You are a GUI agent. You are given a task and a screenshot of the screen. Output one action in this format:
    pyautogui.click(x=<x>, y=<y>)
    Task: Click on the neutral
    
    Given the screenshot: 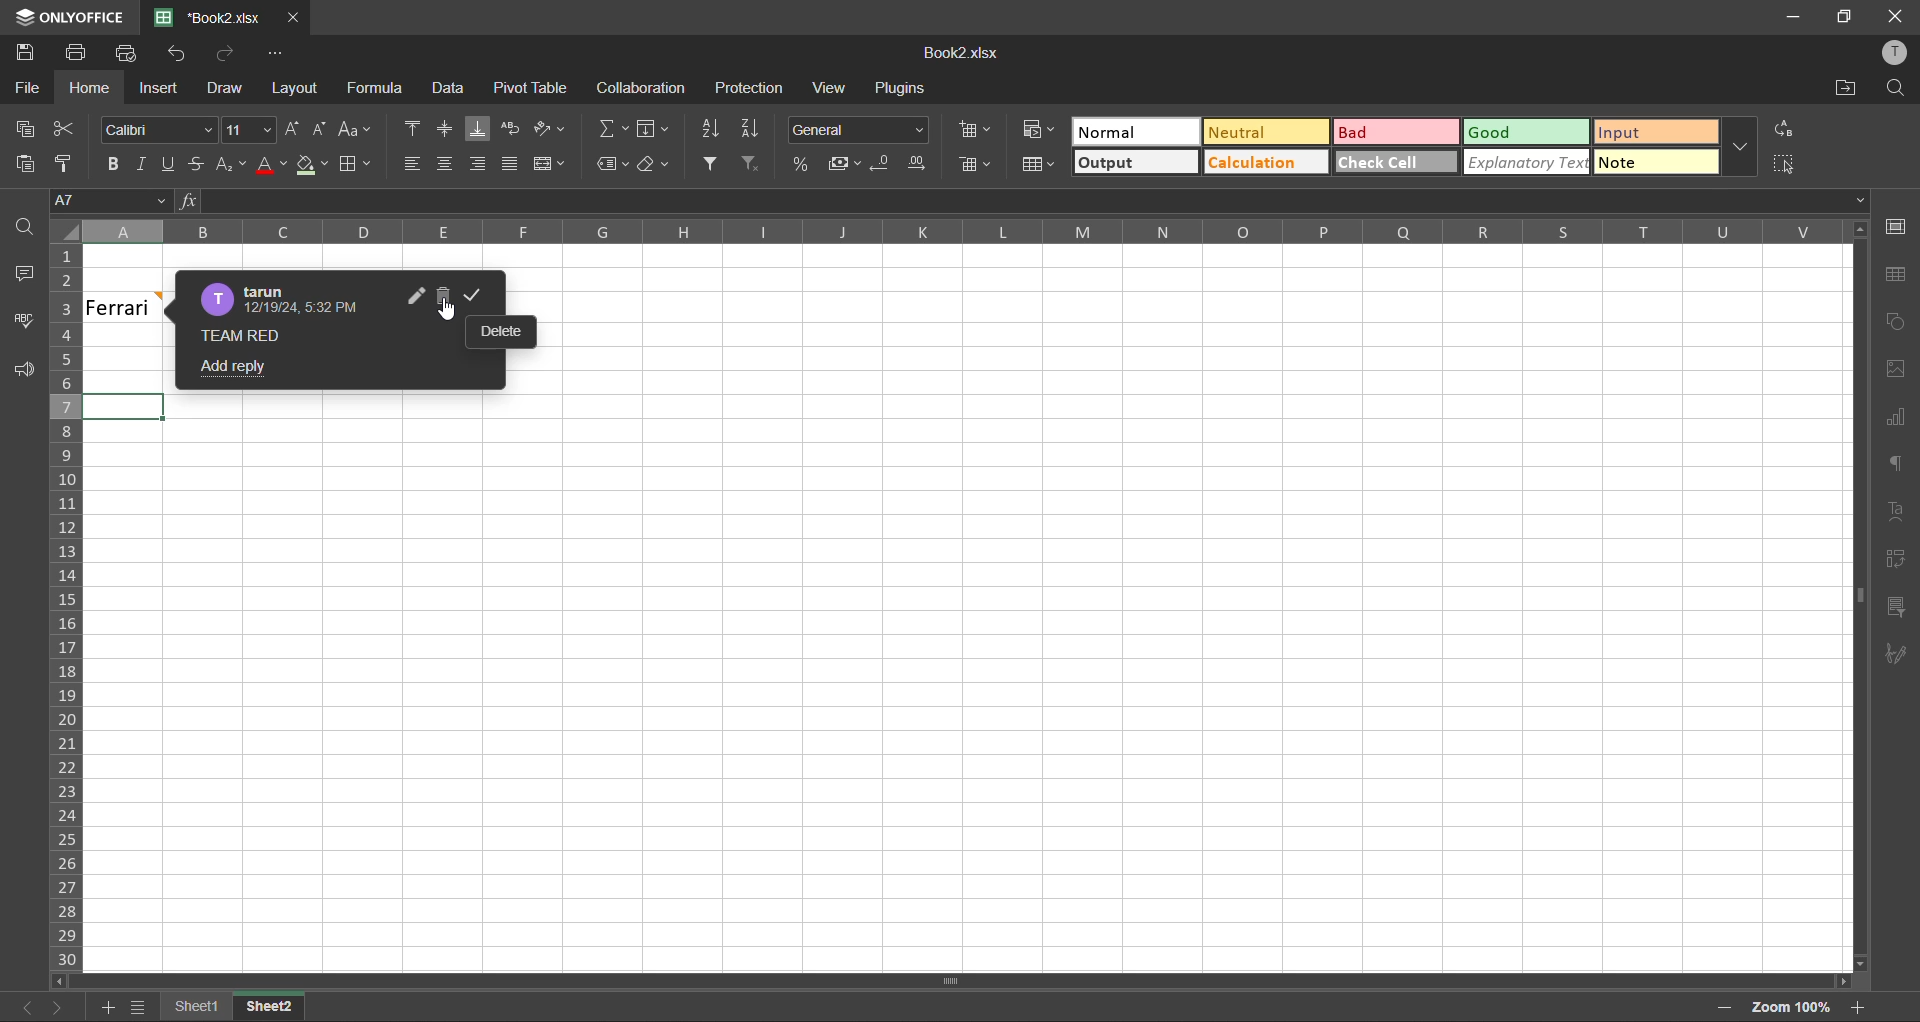 What is the action you would take?
    pyautogui.click(x=1265, y=133)
    